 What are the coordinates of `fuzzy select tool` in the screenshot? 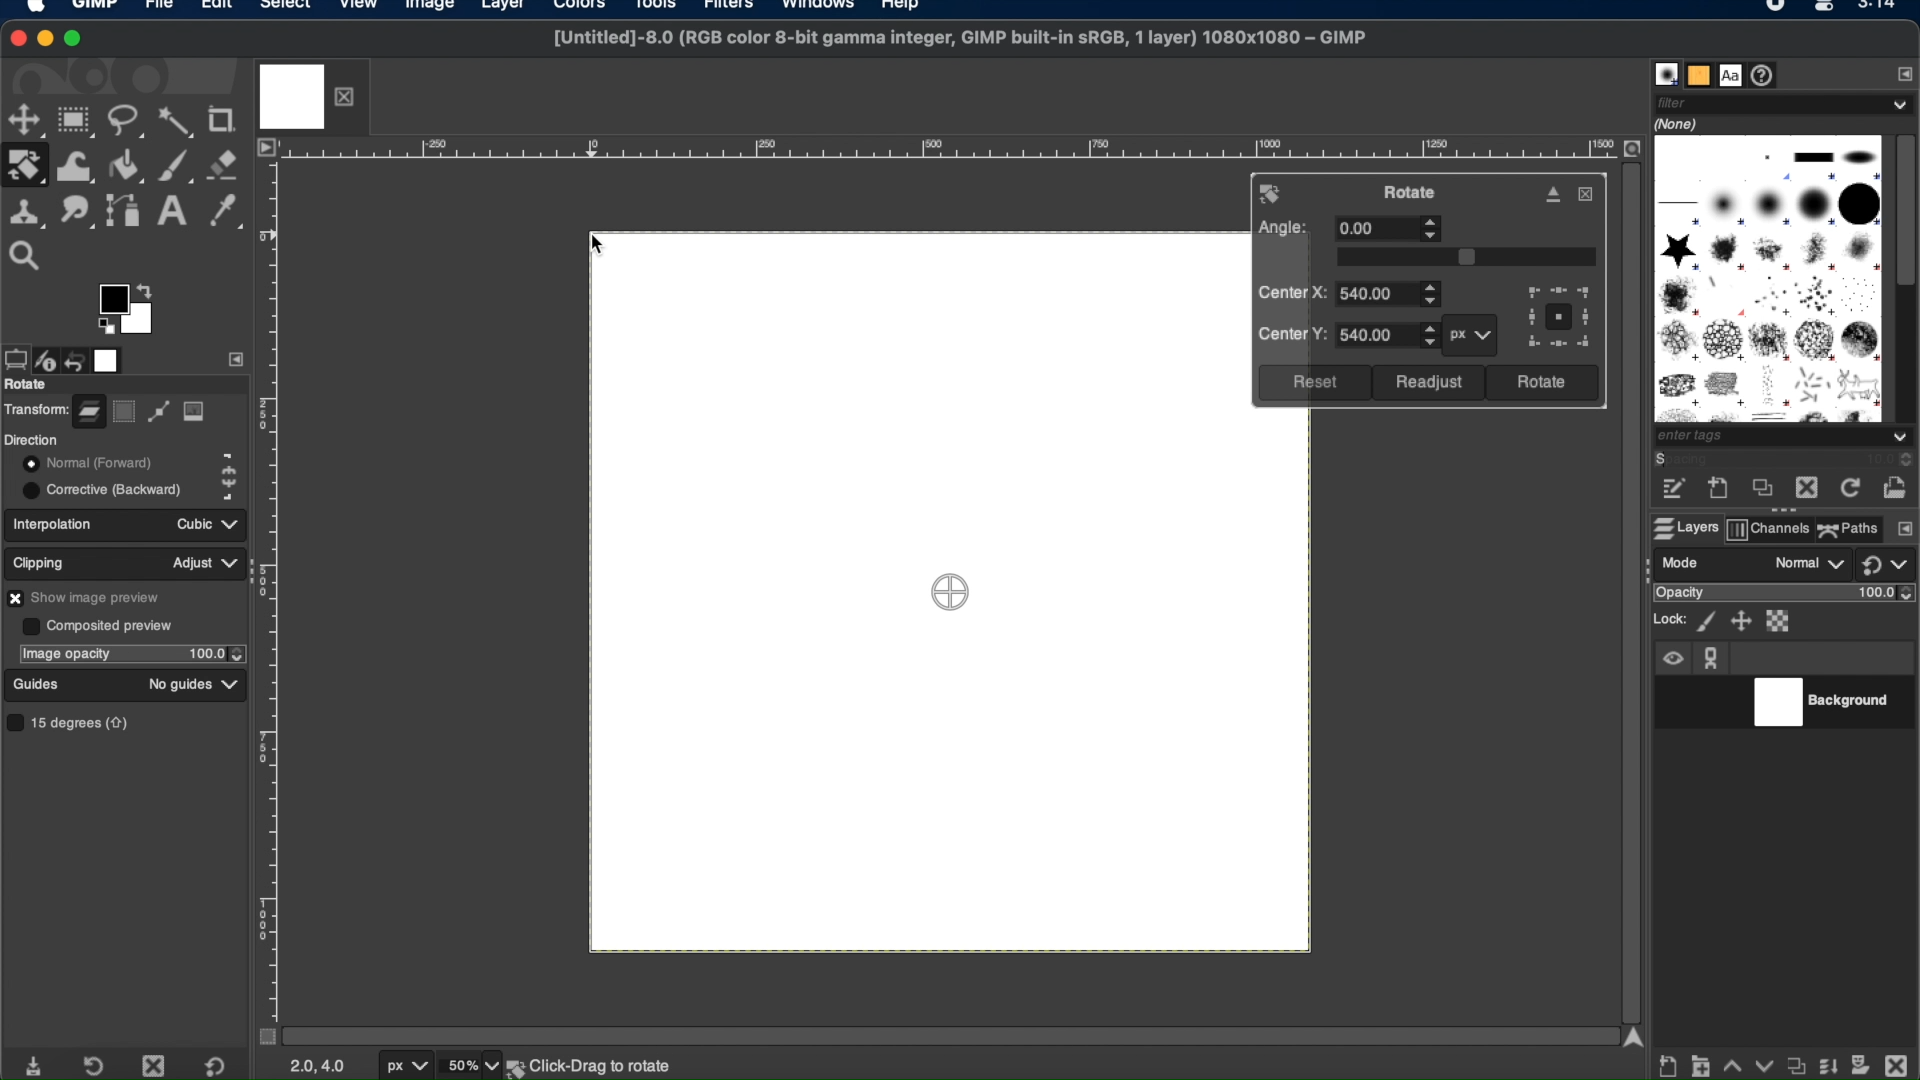 It's located at (177, 123).